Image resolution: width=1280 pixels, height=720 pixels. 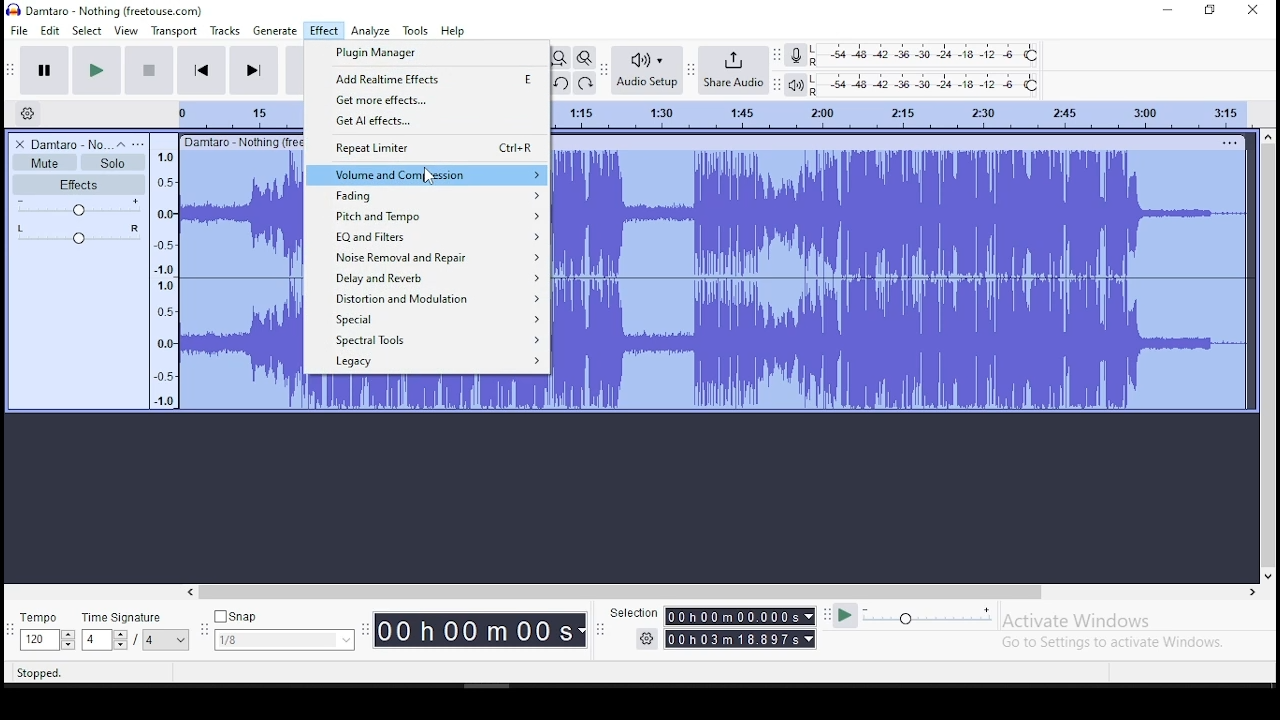 I want to click on delay and reverb, so click(x=430, y=278).